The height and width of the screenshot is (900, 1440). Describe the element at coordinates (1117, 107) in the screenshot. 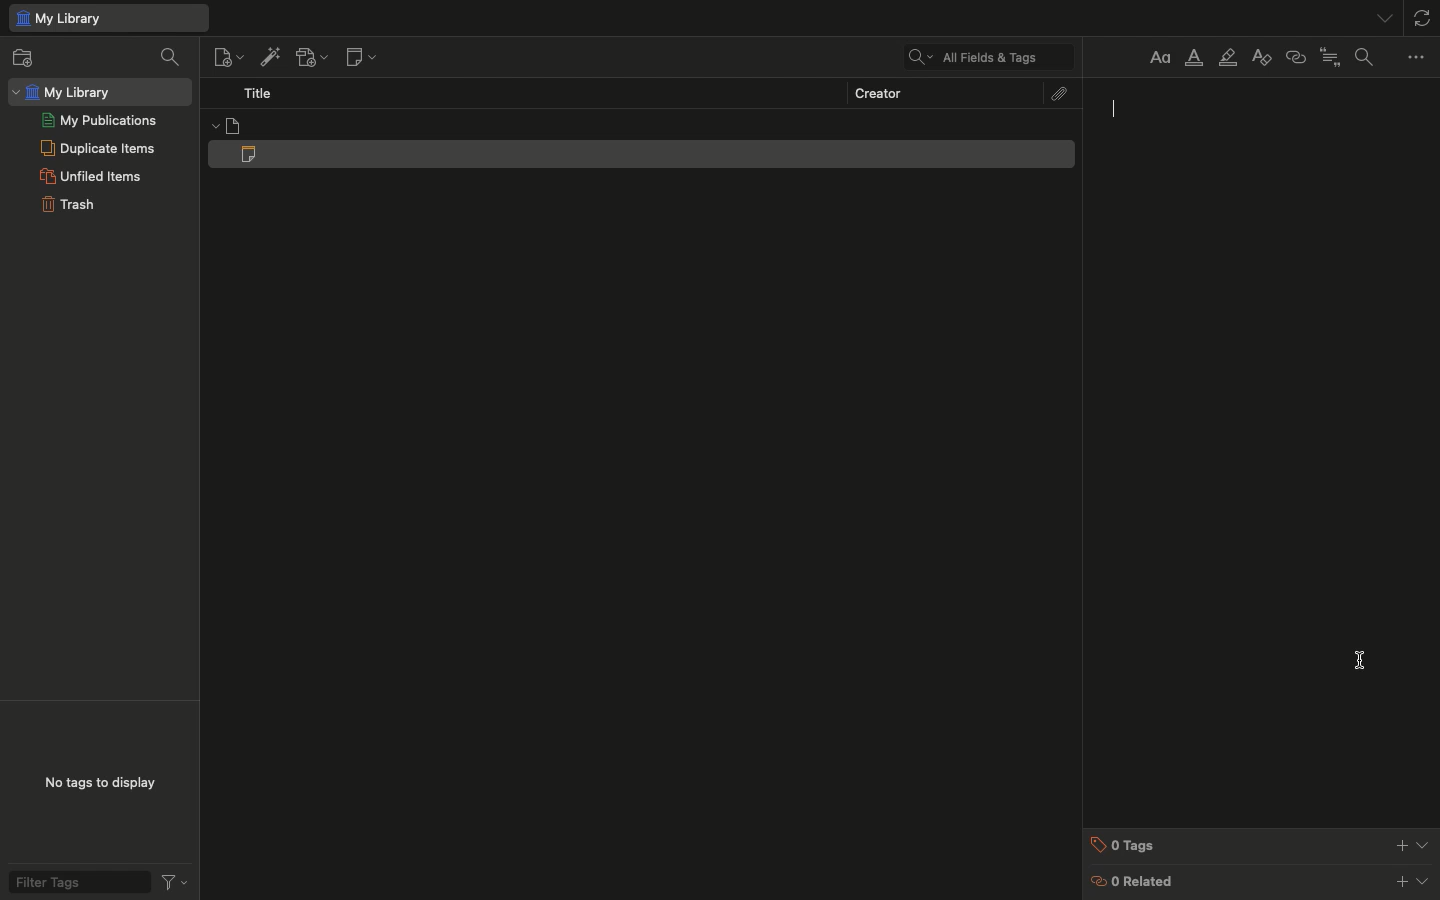

I see `cursor` at that location.